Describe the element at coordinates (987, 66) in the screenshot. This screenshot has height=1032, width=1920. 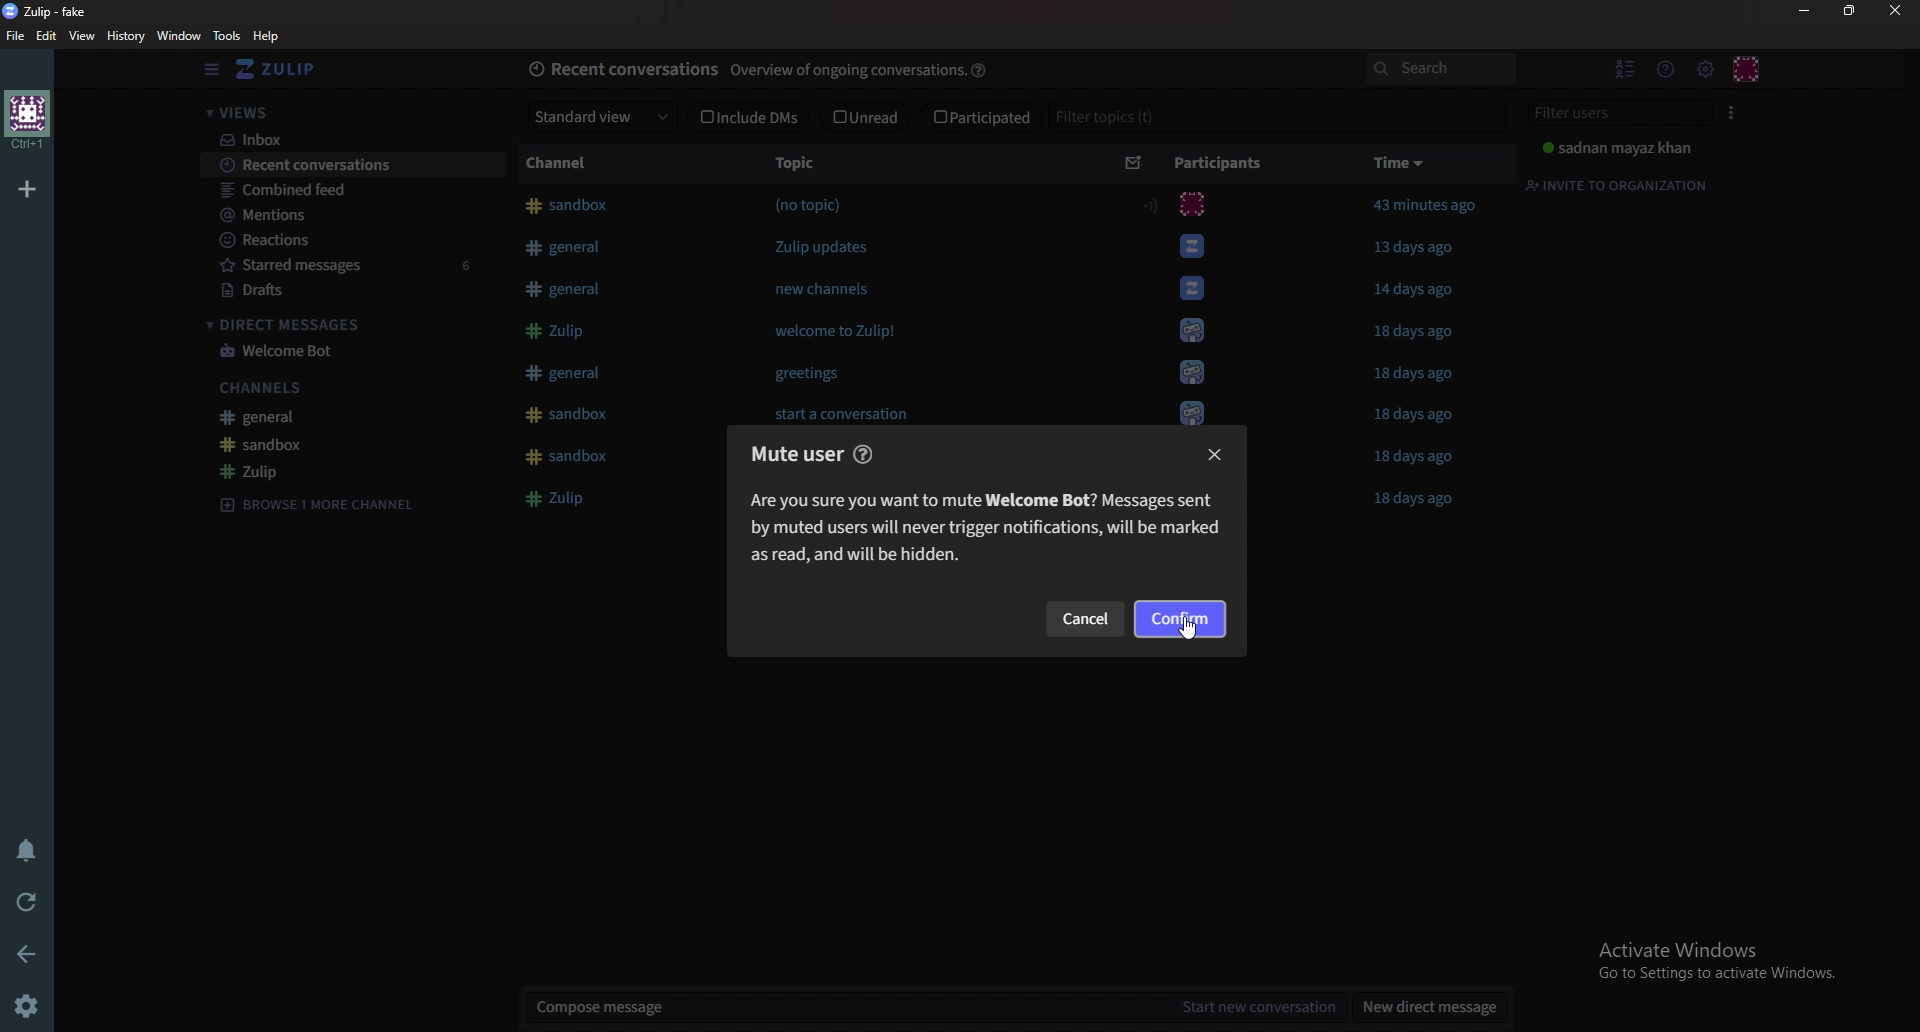
I see `help` at that location.